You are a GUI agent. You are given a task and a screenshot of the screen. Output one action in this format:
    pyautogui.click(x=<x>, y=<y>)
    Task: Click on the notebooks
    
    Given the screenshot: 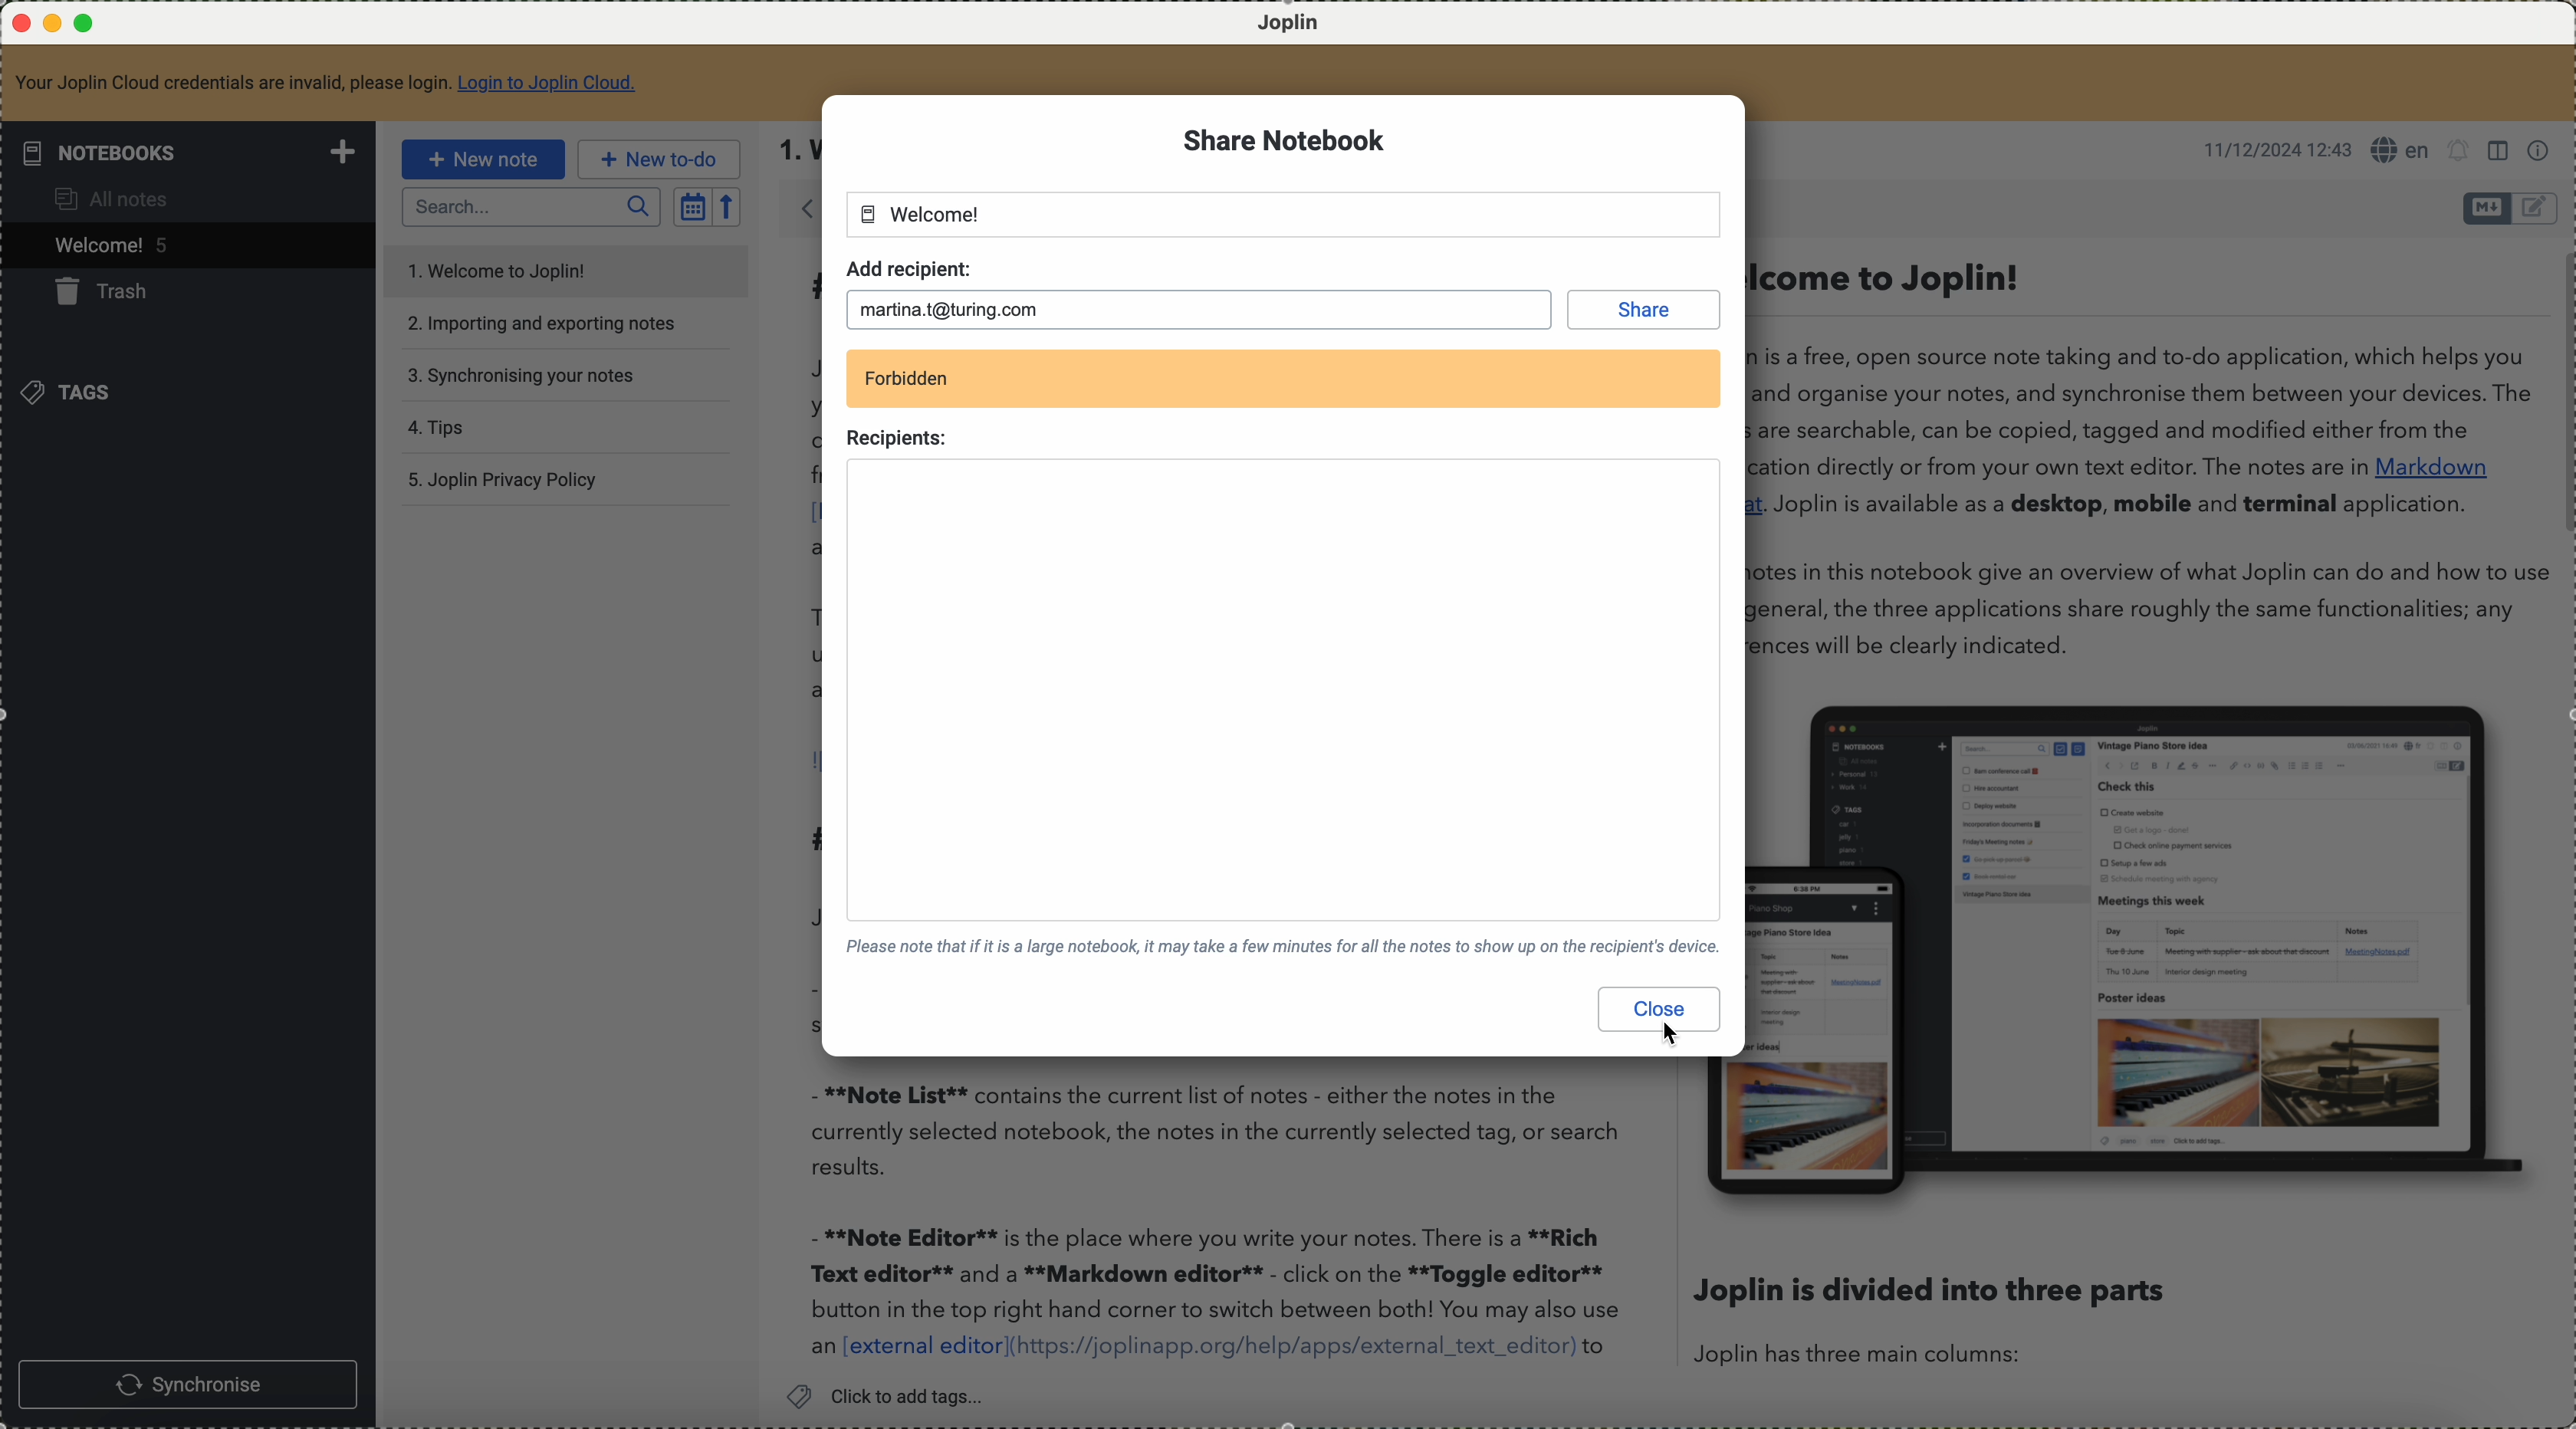 What is the action you would take?
    pyautogui.click(x=193, y=152)
    